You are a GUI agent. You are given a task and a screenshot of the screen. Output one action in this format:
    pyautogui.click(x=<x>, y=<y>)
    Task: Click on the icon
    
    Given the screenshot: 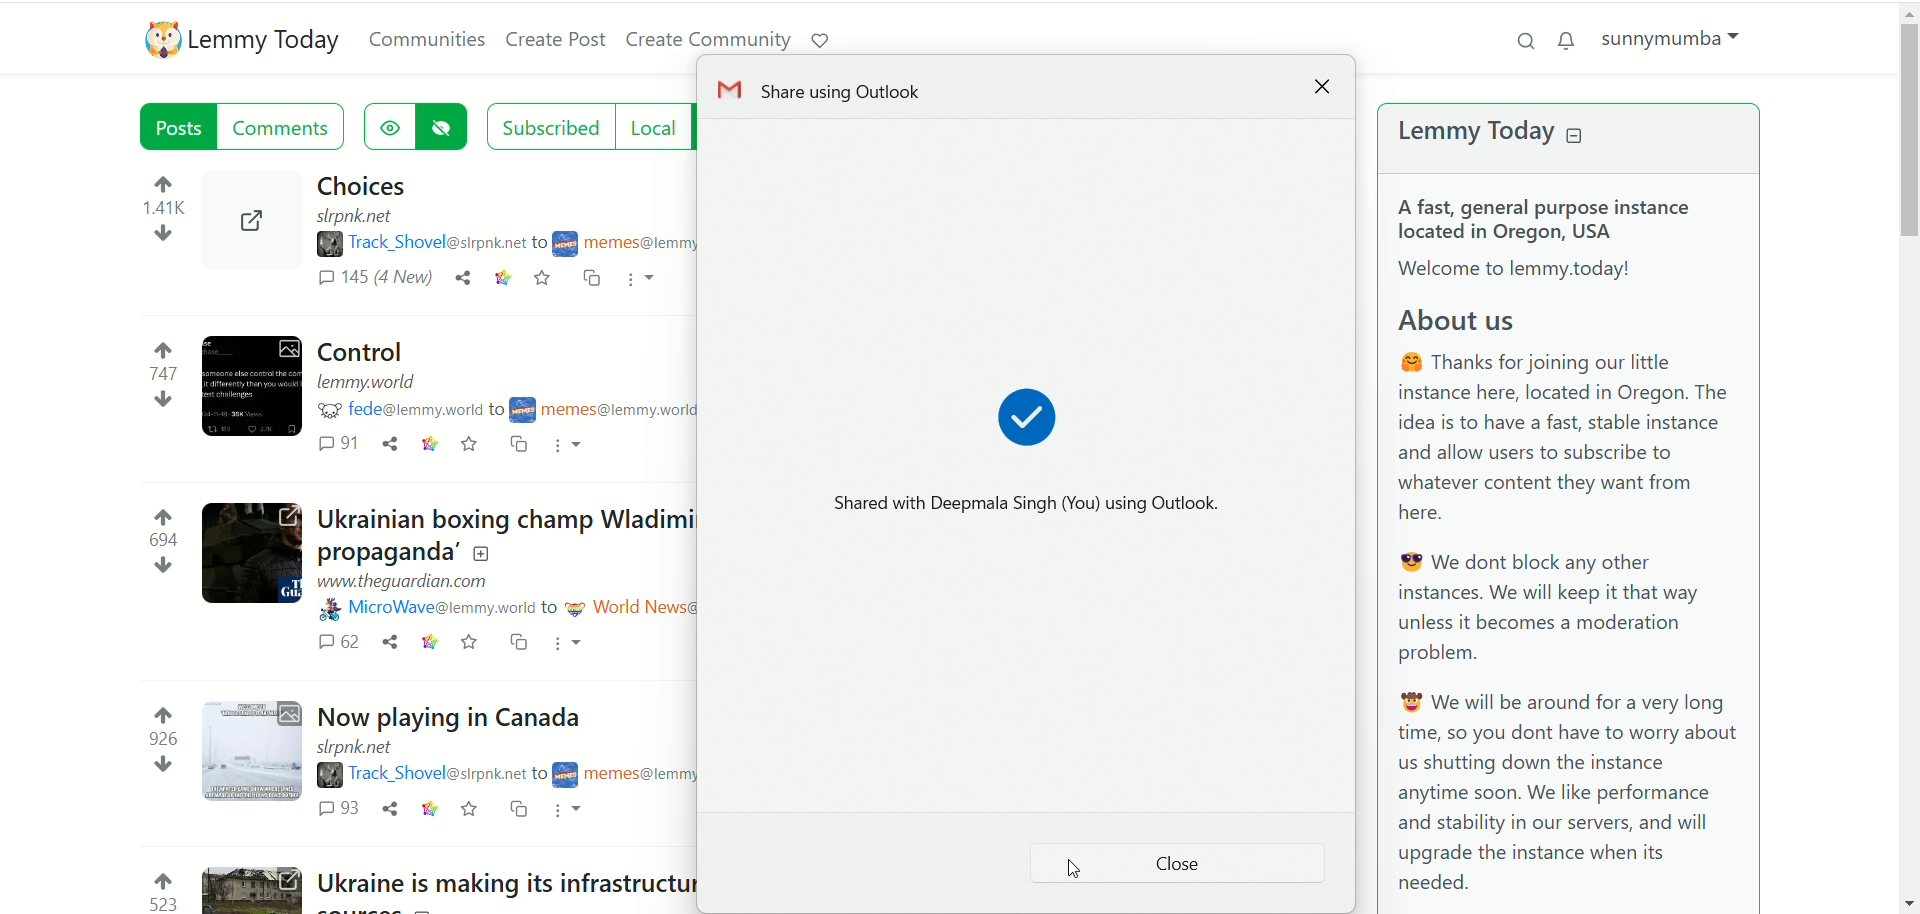 What is the action you would take?
    pyautogui.click(x=729, y=90)
    